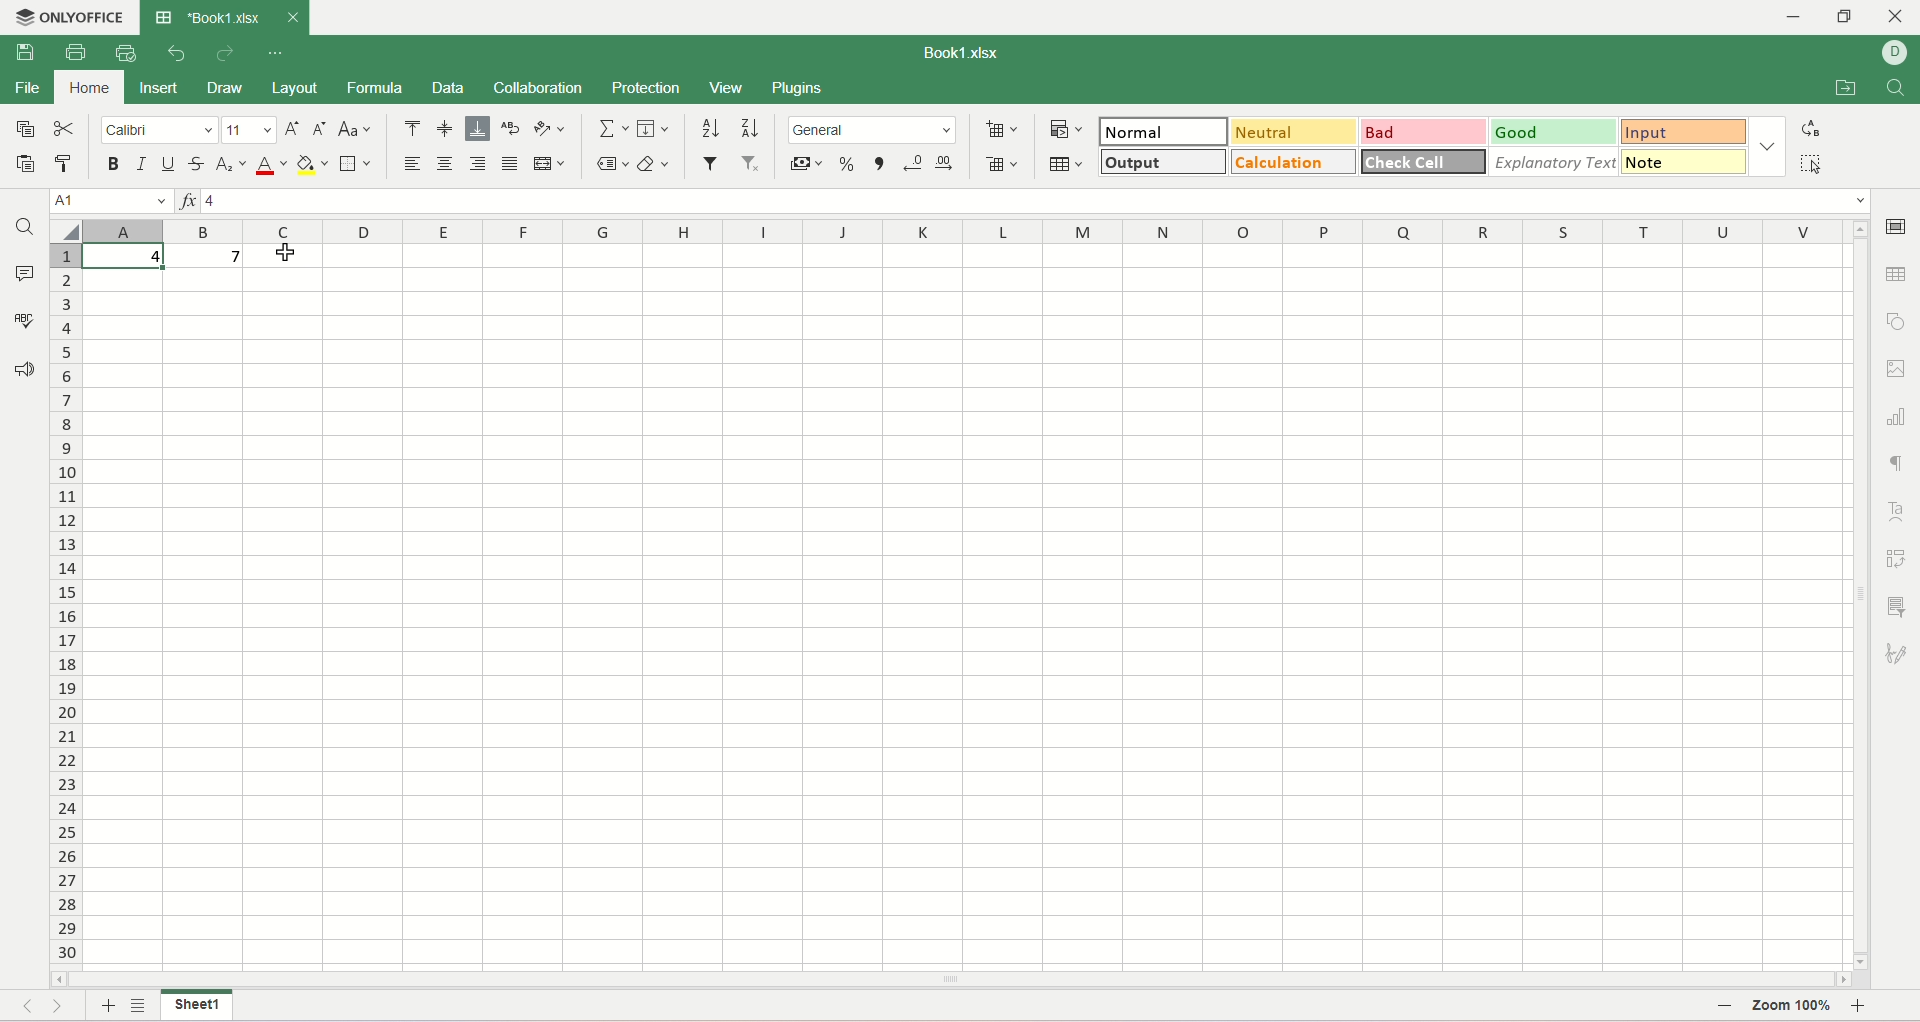  I want to click on chart settiings, so click(1897, 412).